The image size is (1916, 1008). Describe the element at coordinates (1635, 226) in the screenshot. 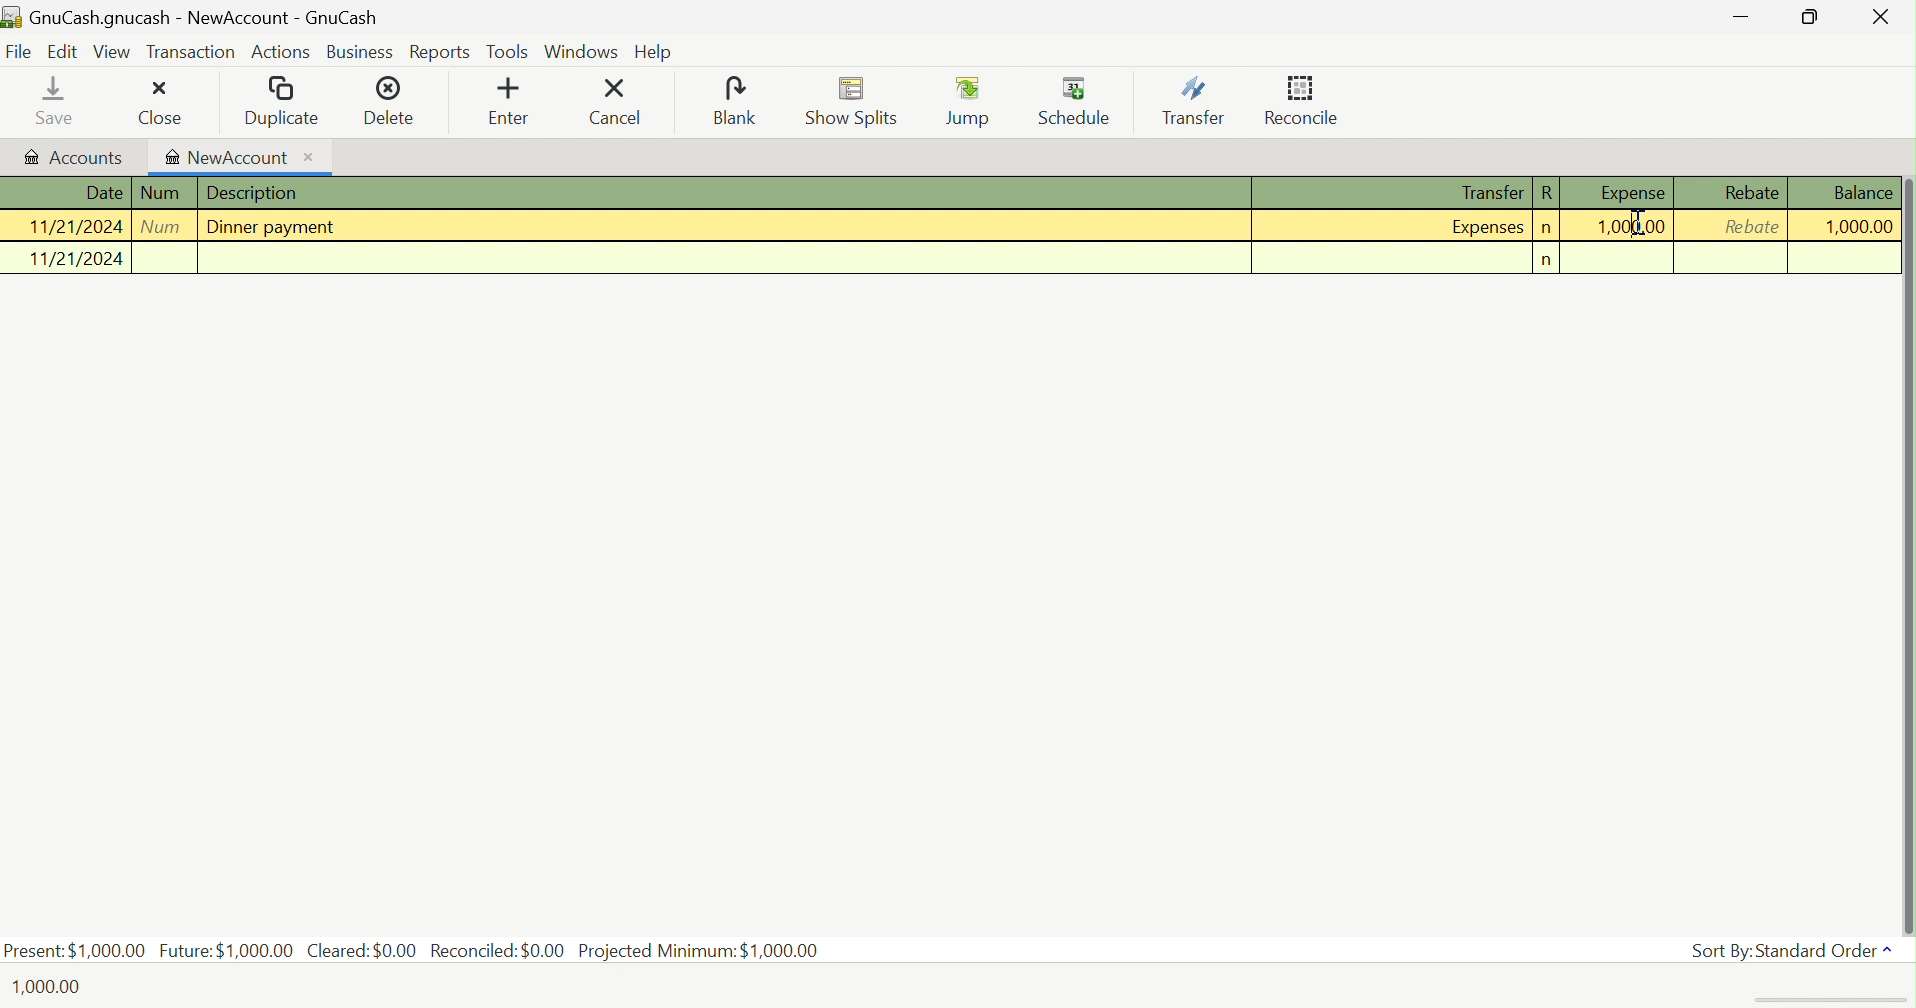

I see `1,000.00` at that location.